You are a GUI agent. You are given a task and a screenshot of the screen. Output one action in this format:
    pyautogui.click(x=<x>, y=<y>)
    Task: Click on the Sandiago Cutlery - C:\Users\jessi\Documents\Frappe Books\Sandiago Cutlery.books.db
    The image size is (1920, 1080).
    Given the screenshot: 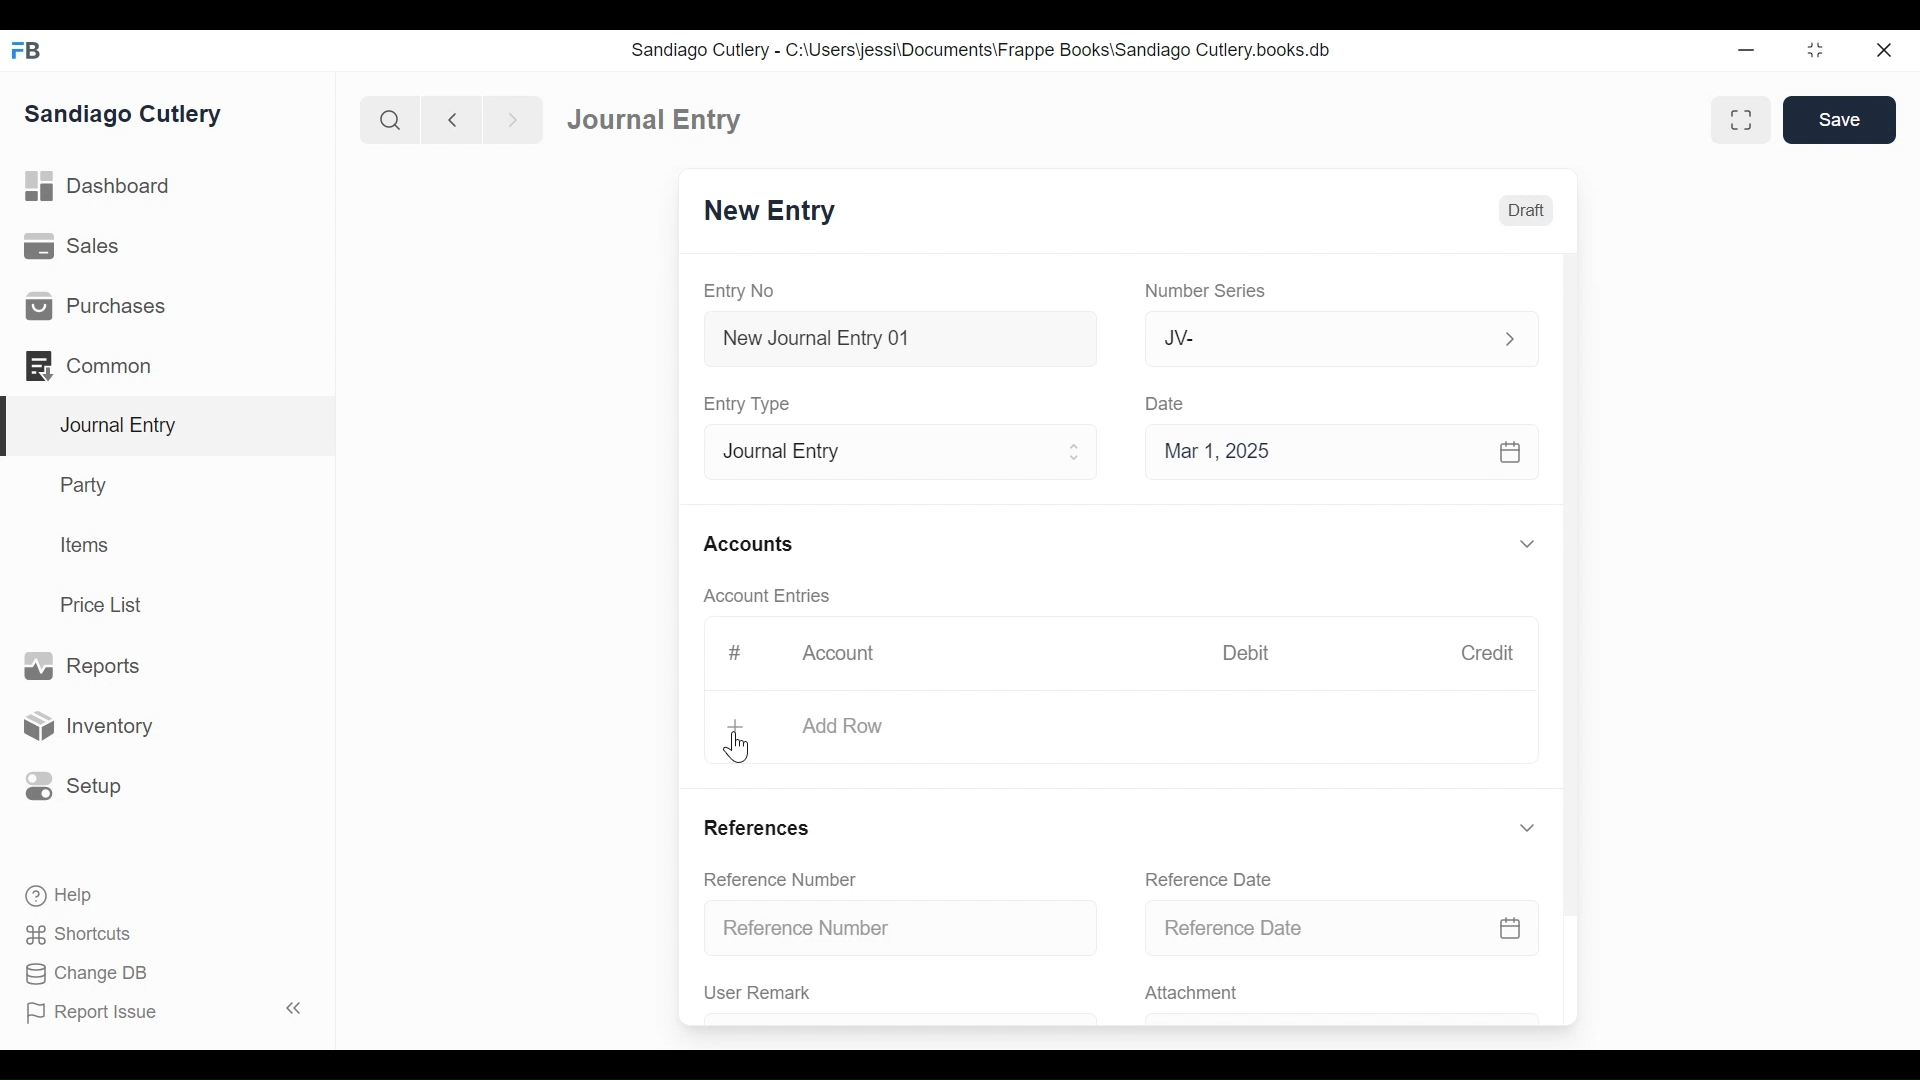 What is the action you would take?
    pyautogui.click(x=987, y=49)
    